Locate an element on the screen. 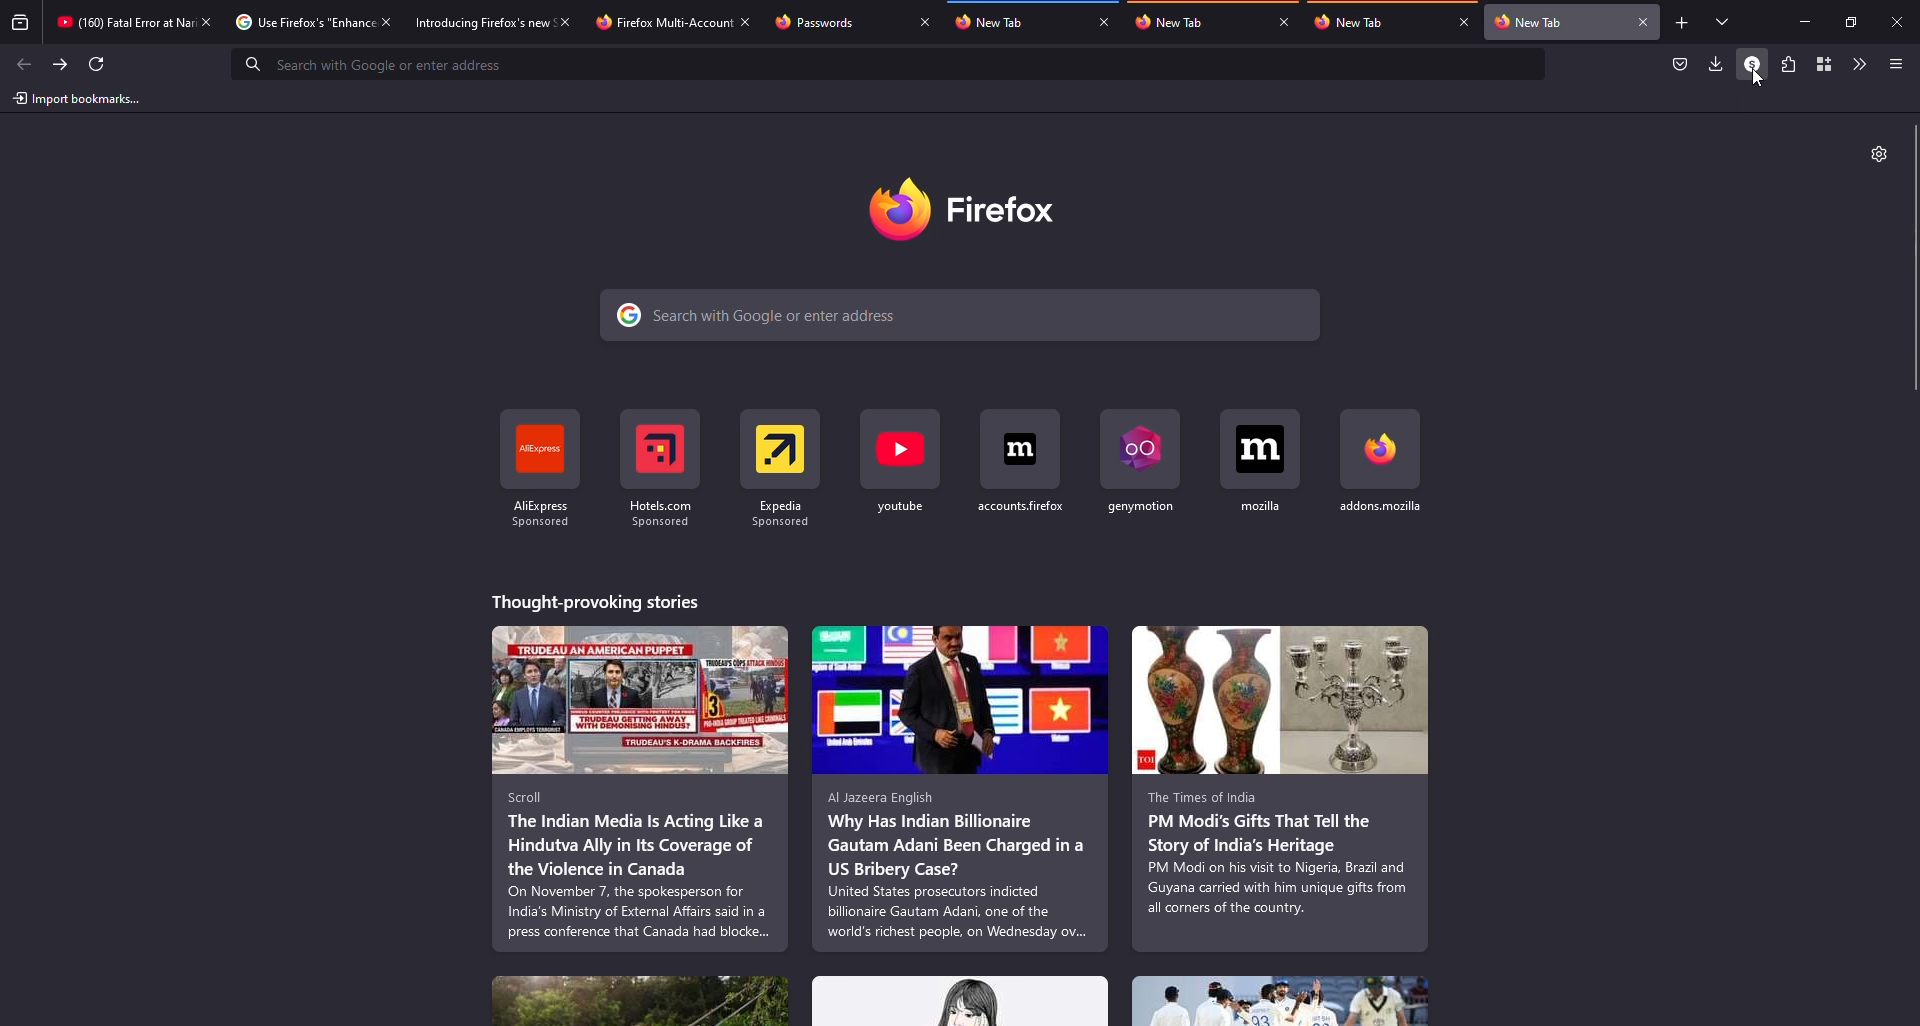 This screenshot has height=1026, width=1920. menu is located at coordinates (1897, 63).